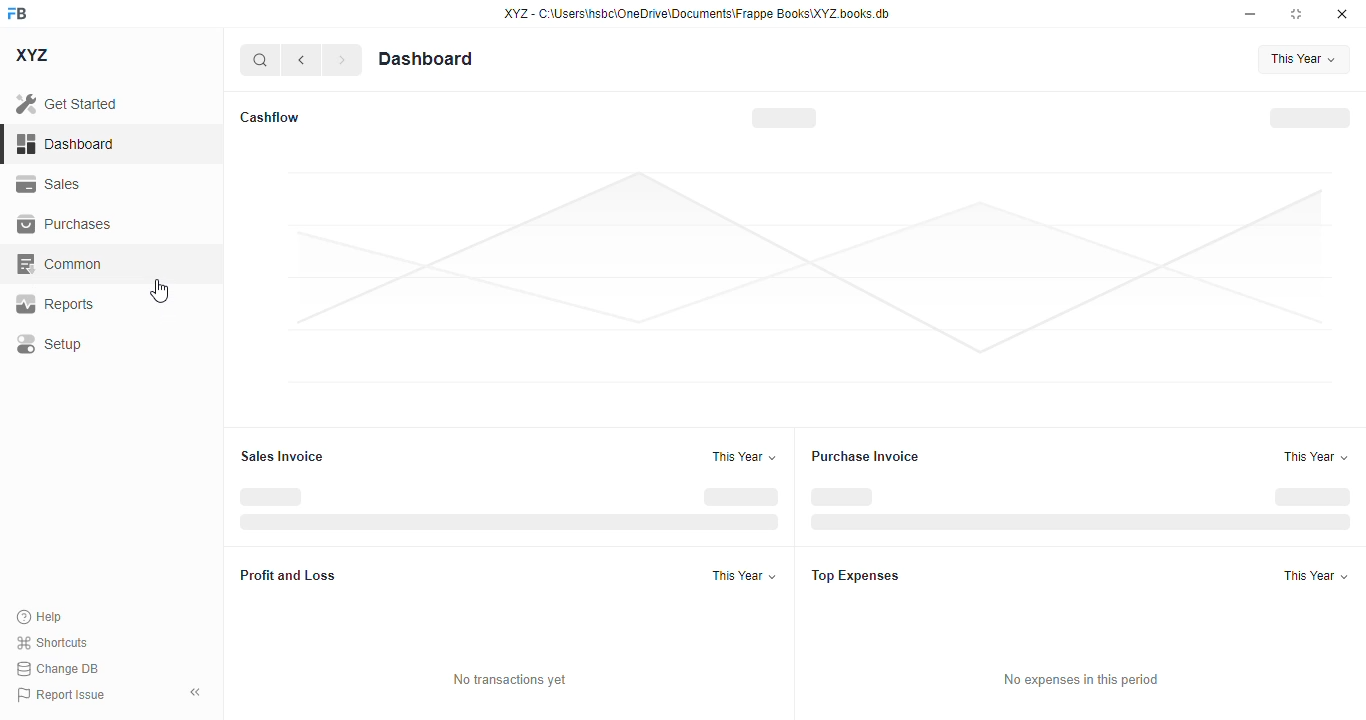 Image resolution: width=1366 pixels, height=720 pixels. What do you see at coordinates (259, 60) in the screenshot?
I see `search` at bounding box center [259, 60].